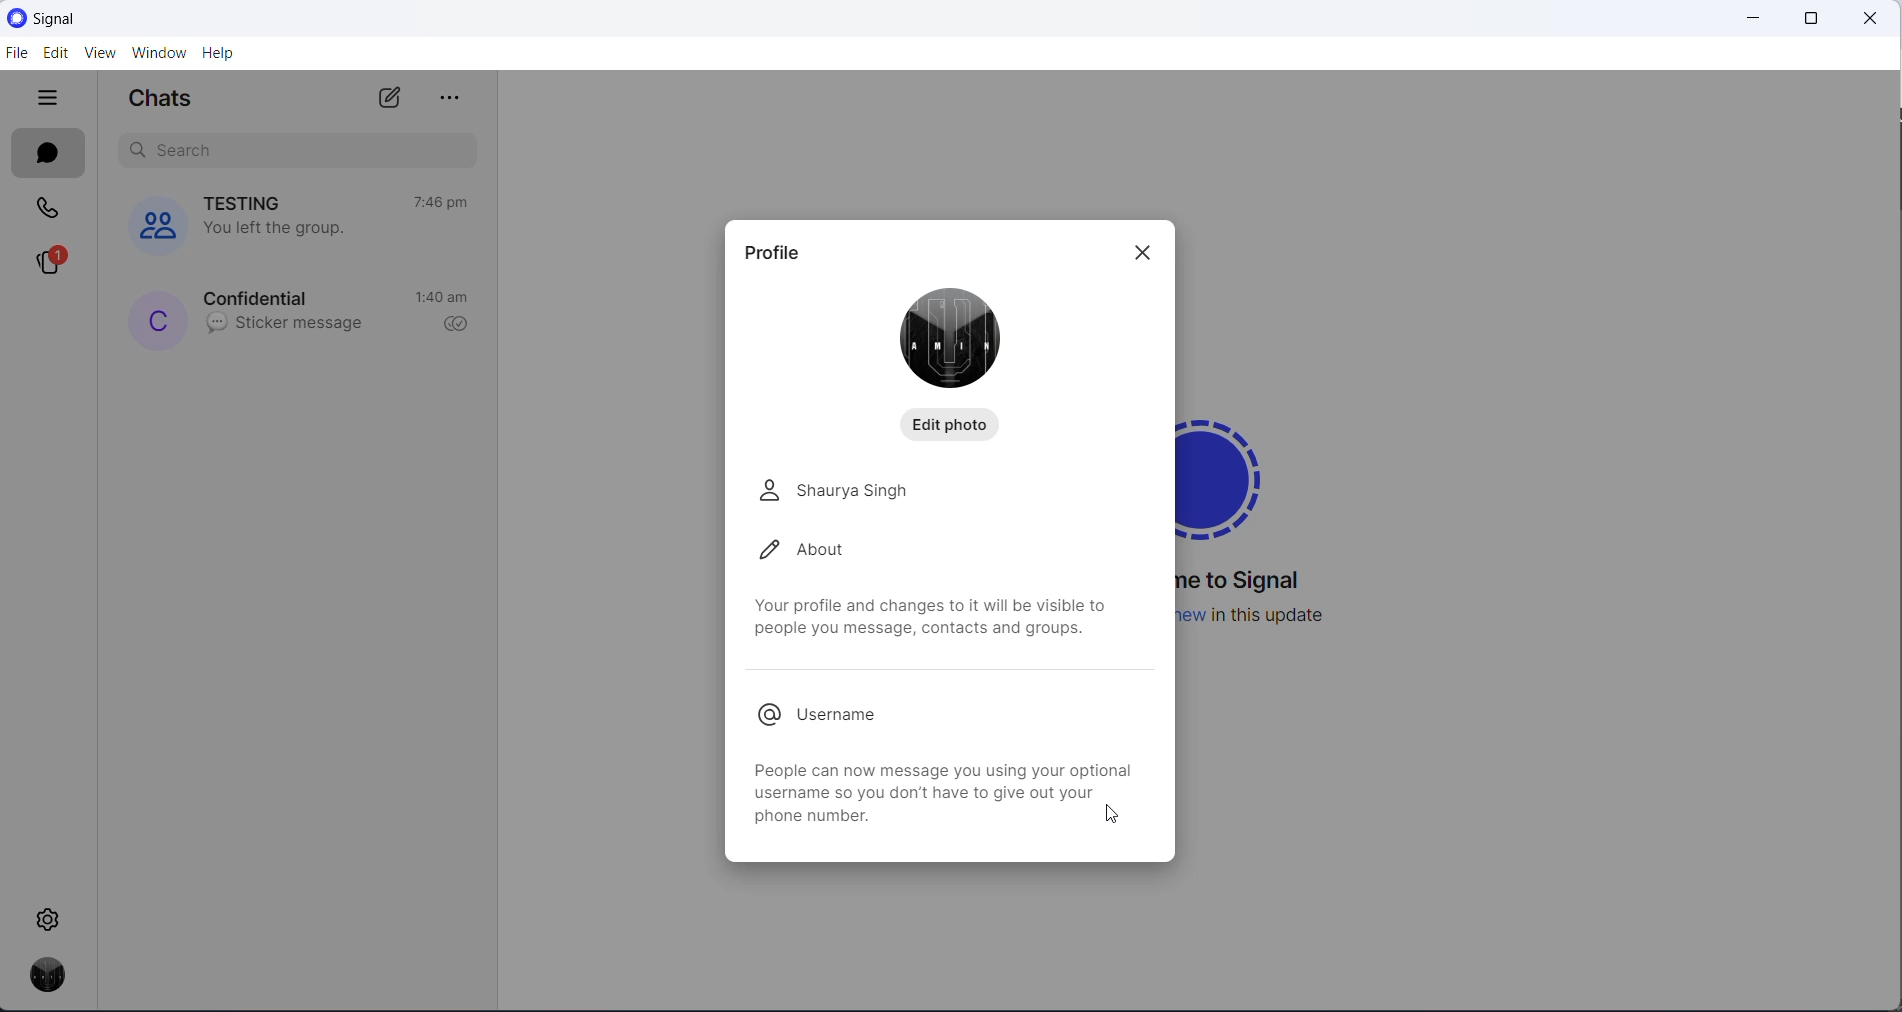  What do you see at coordinates (158, 319) in the screenshot?
I see `profile picture` at bounding box center [158, 319].